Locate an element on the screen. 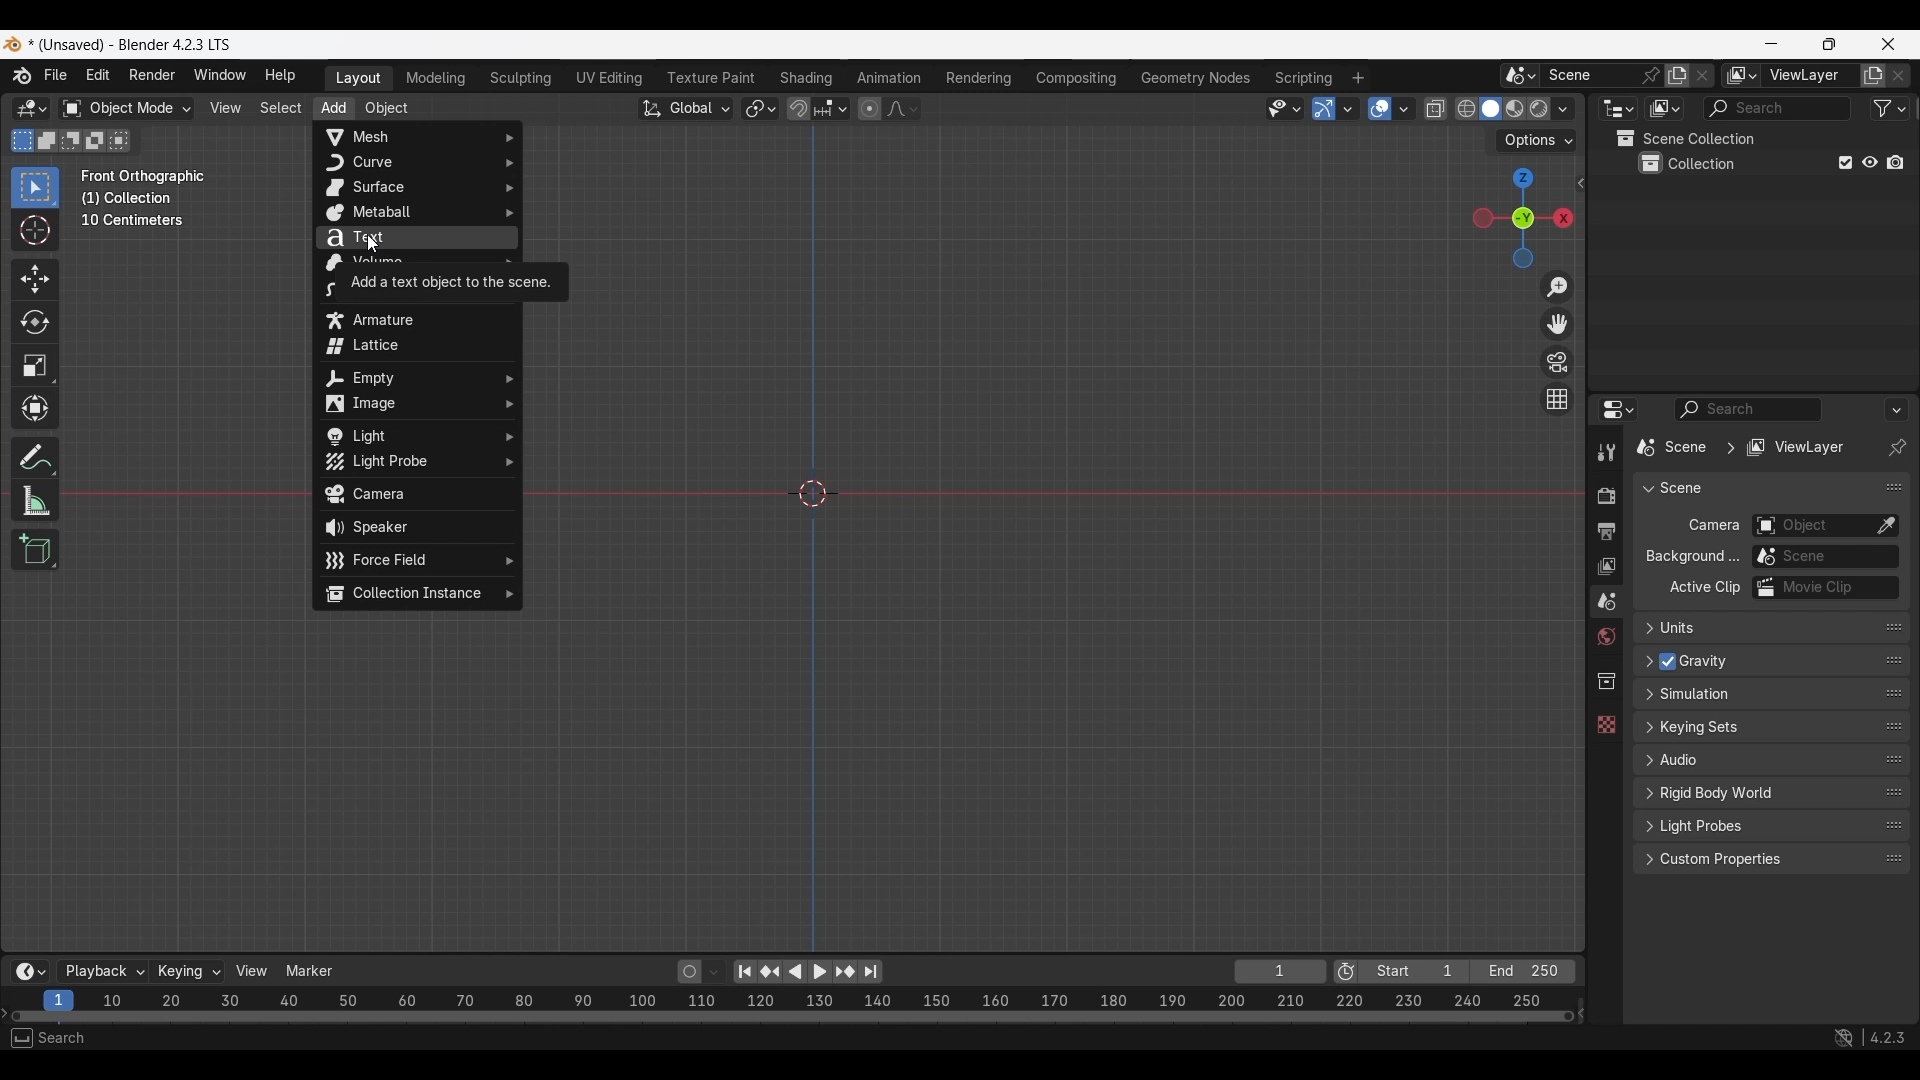  Active Clip is located at coordinates (1701, 588).